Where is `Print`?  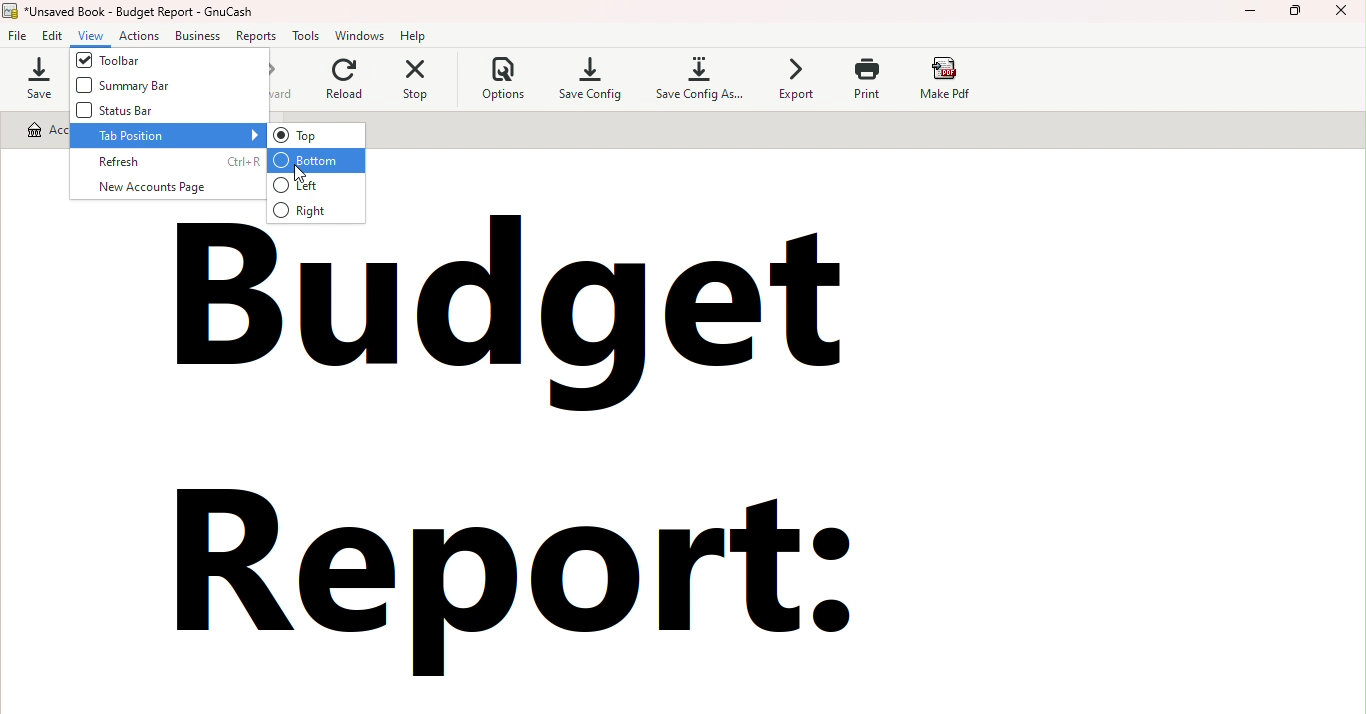 Print is located at coordinates (872, 78).